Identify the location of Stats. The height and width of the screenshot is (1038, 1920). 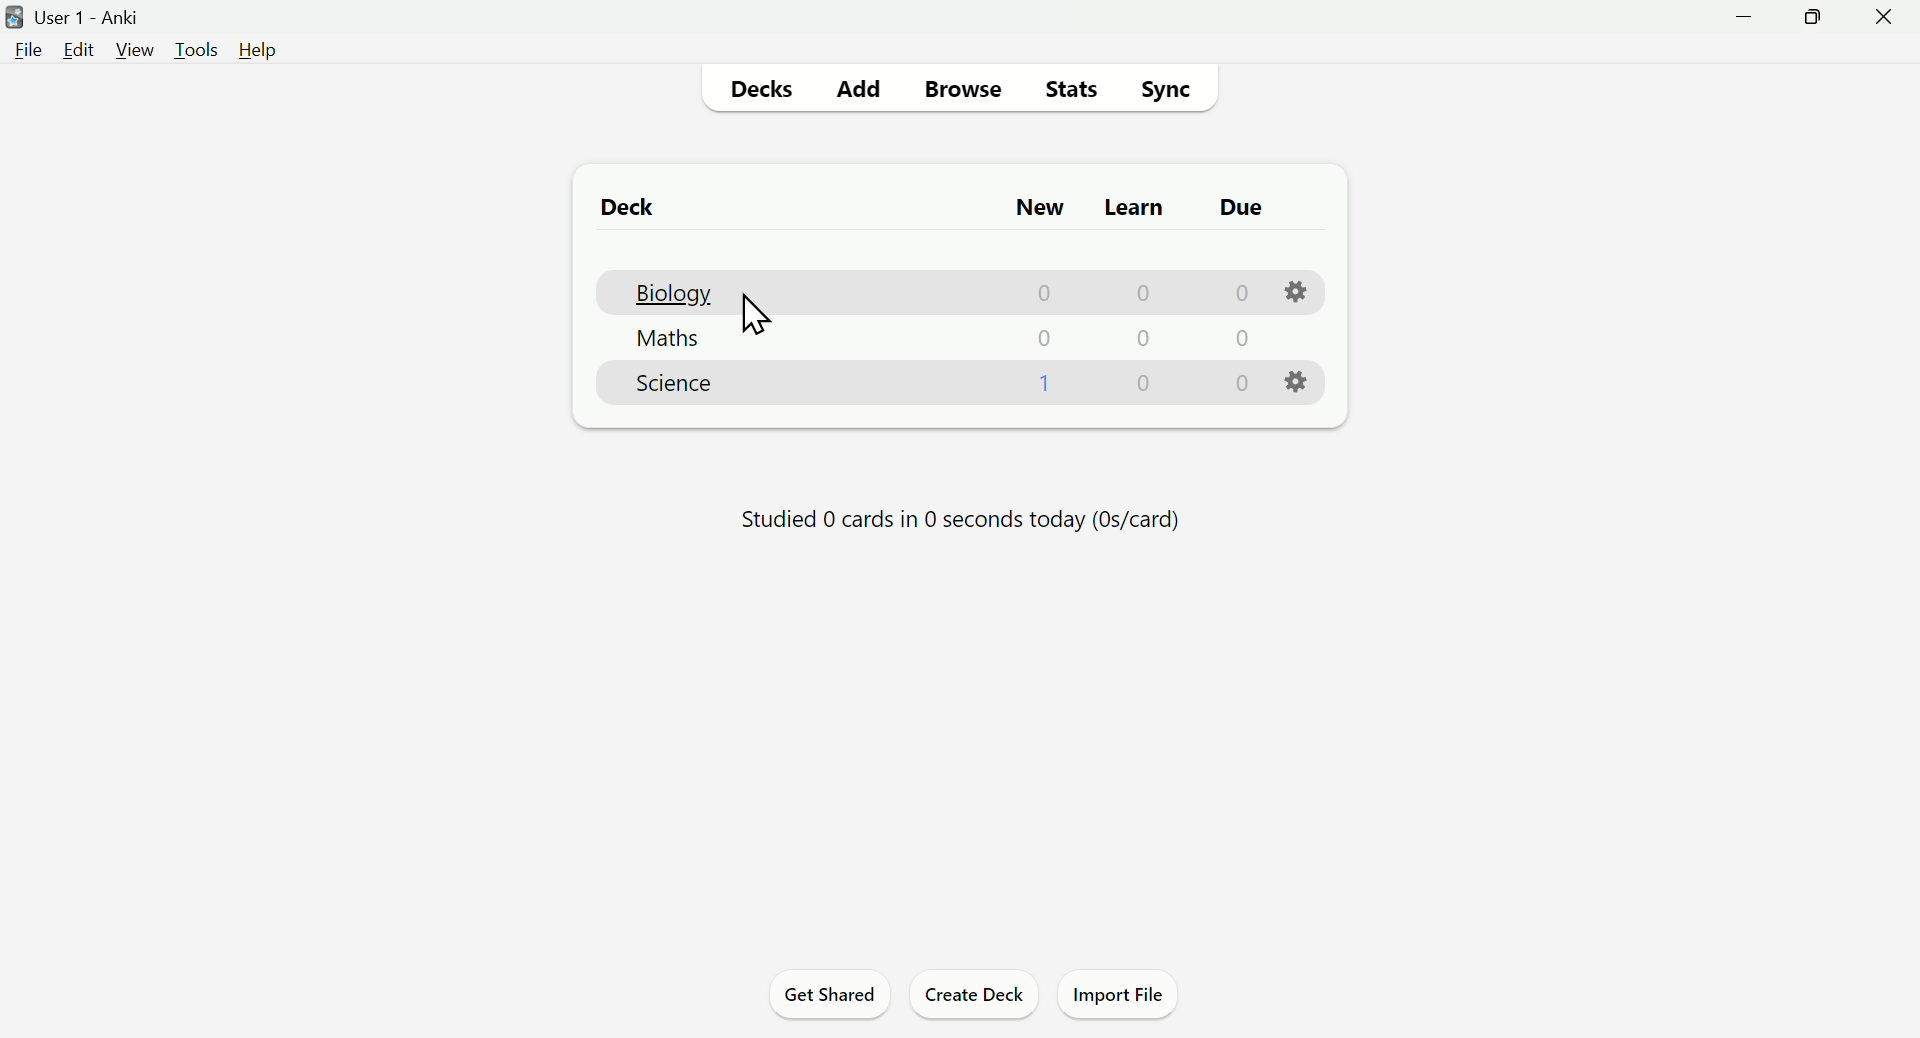
(1072, 87).